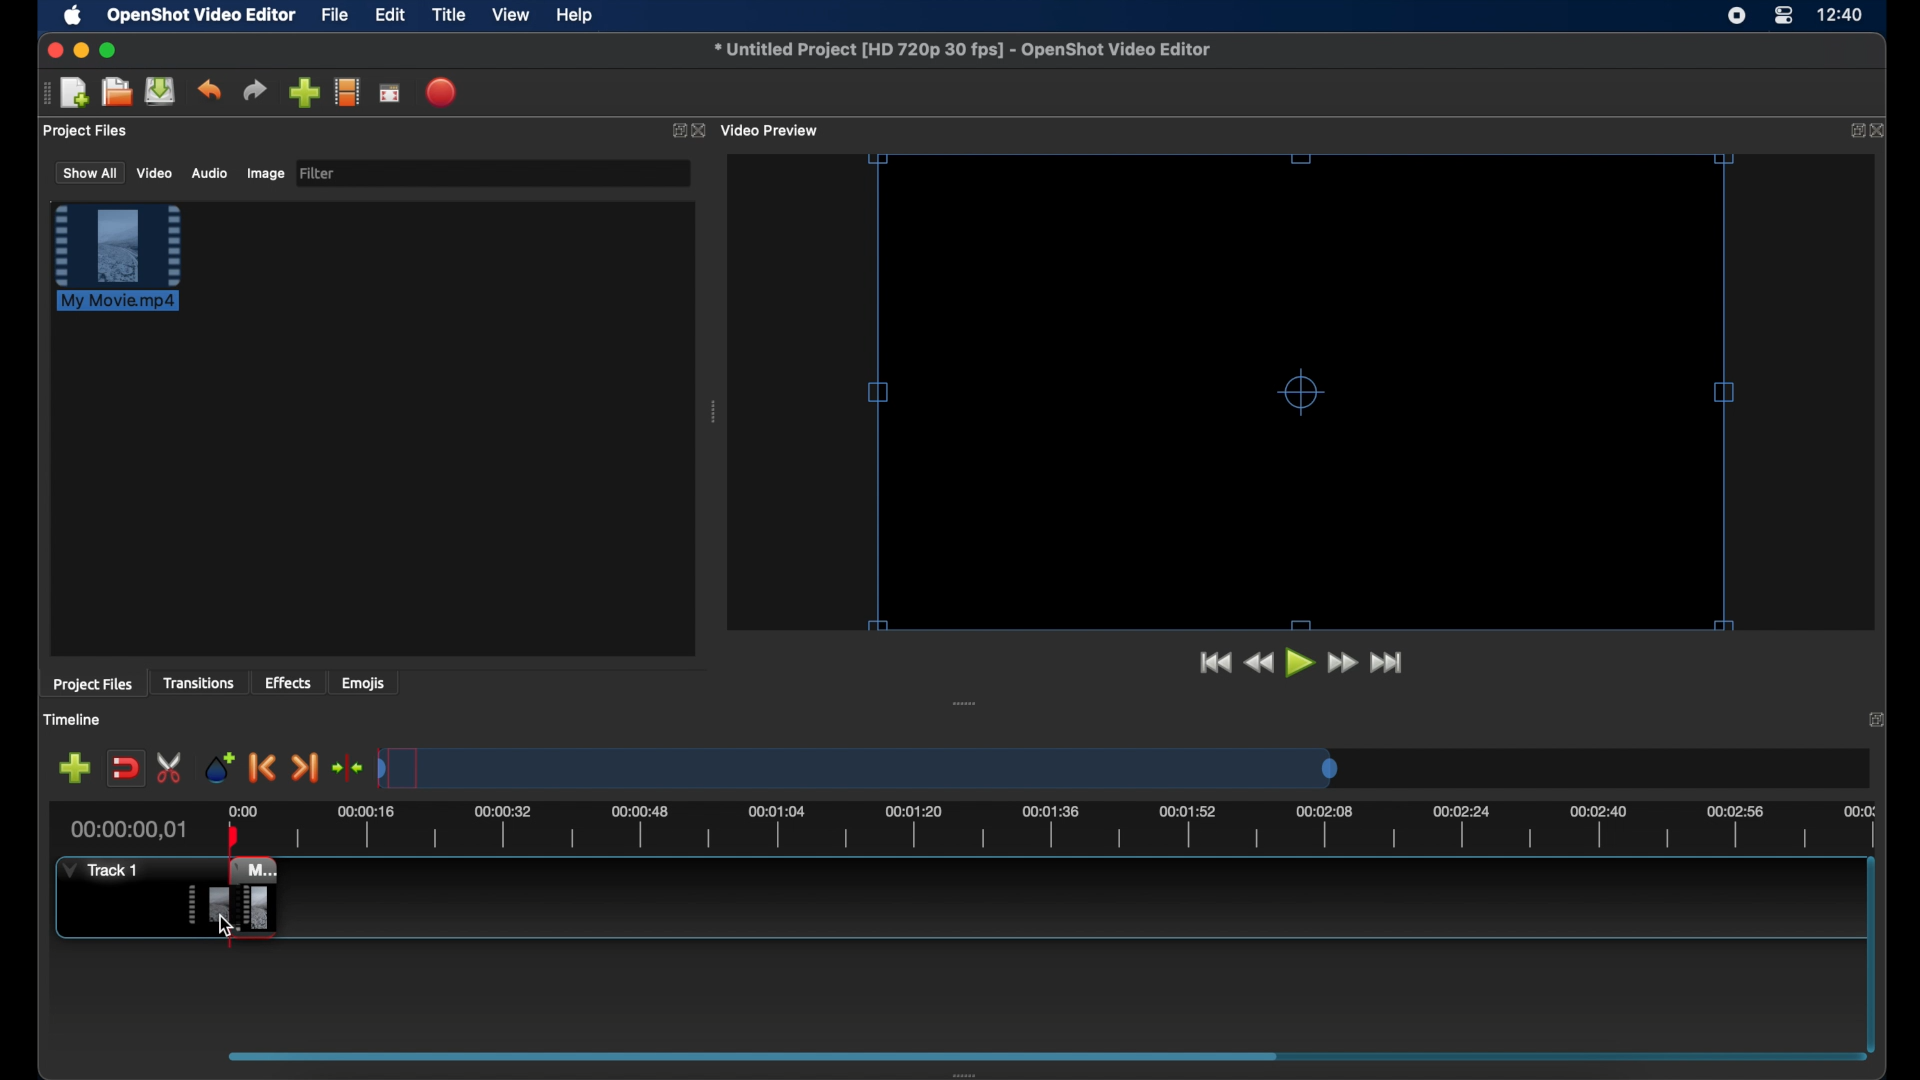  I want to click on image, so click(264, 174).